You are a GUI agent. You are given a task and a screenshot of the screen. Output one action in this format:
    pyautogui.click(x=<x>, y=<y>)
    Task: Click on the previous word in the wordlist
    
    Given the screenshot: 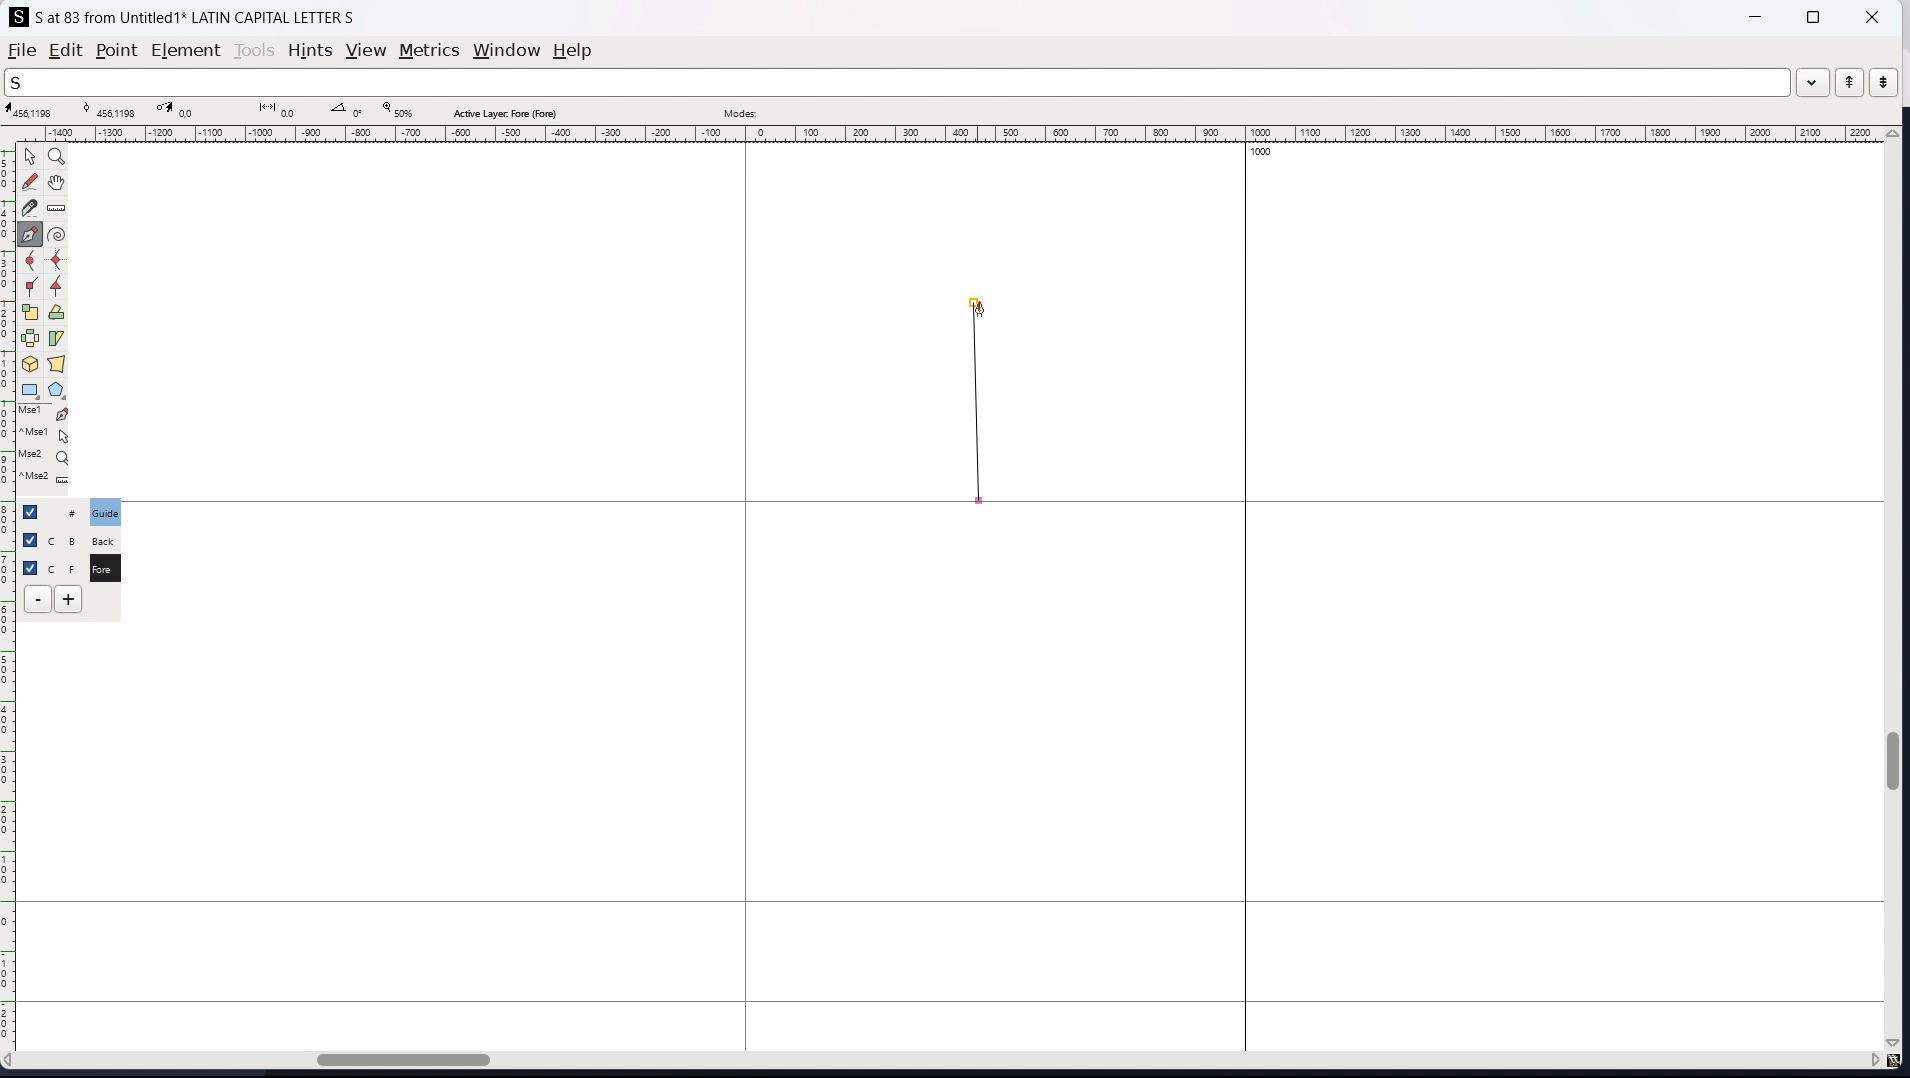 What is the action you would take?
    pyautogui.click(x=1850, y=82)
    